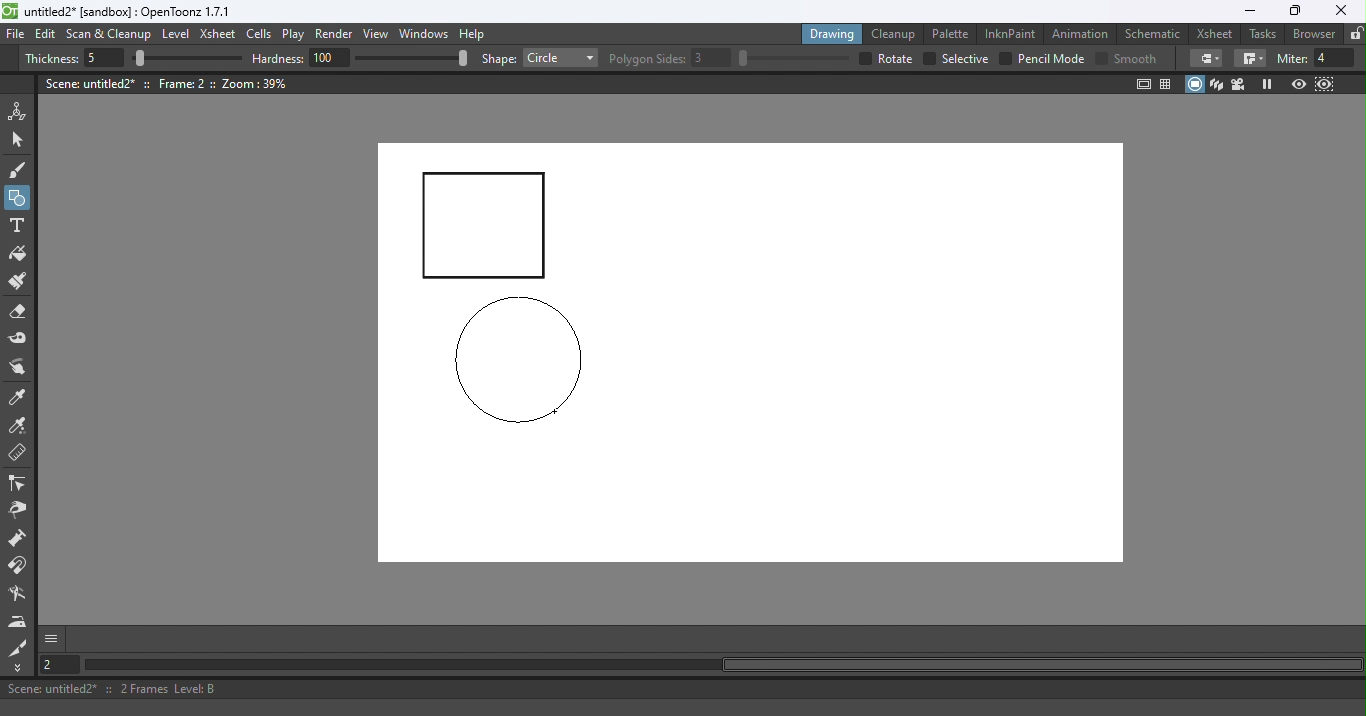 The width and height of the screenshot is (1366, 716). What do you see at coordinates (1218, 84) in the screenshot?
I see `3D View` at bounding box center [1218, 84].